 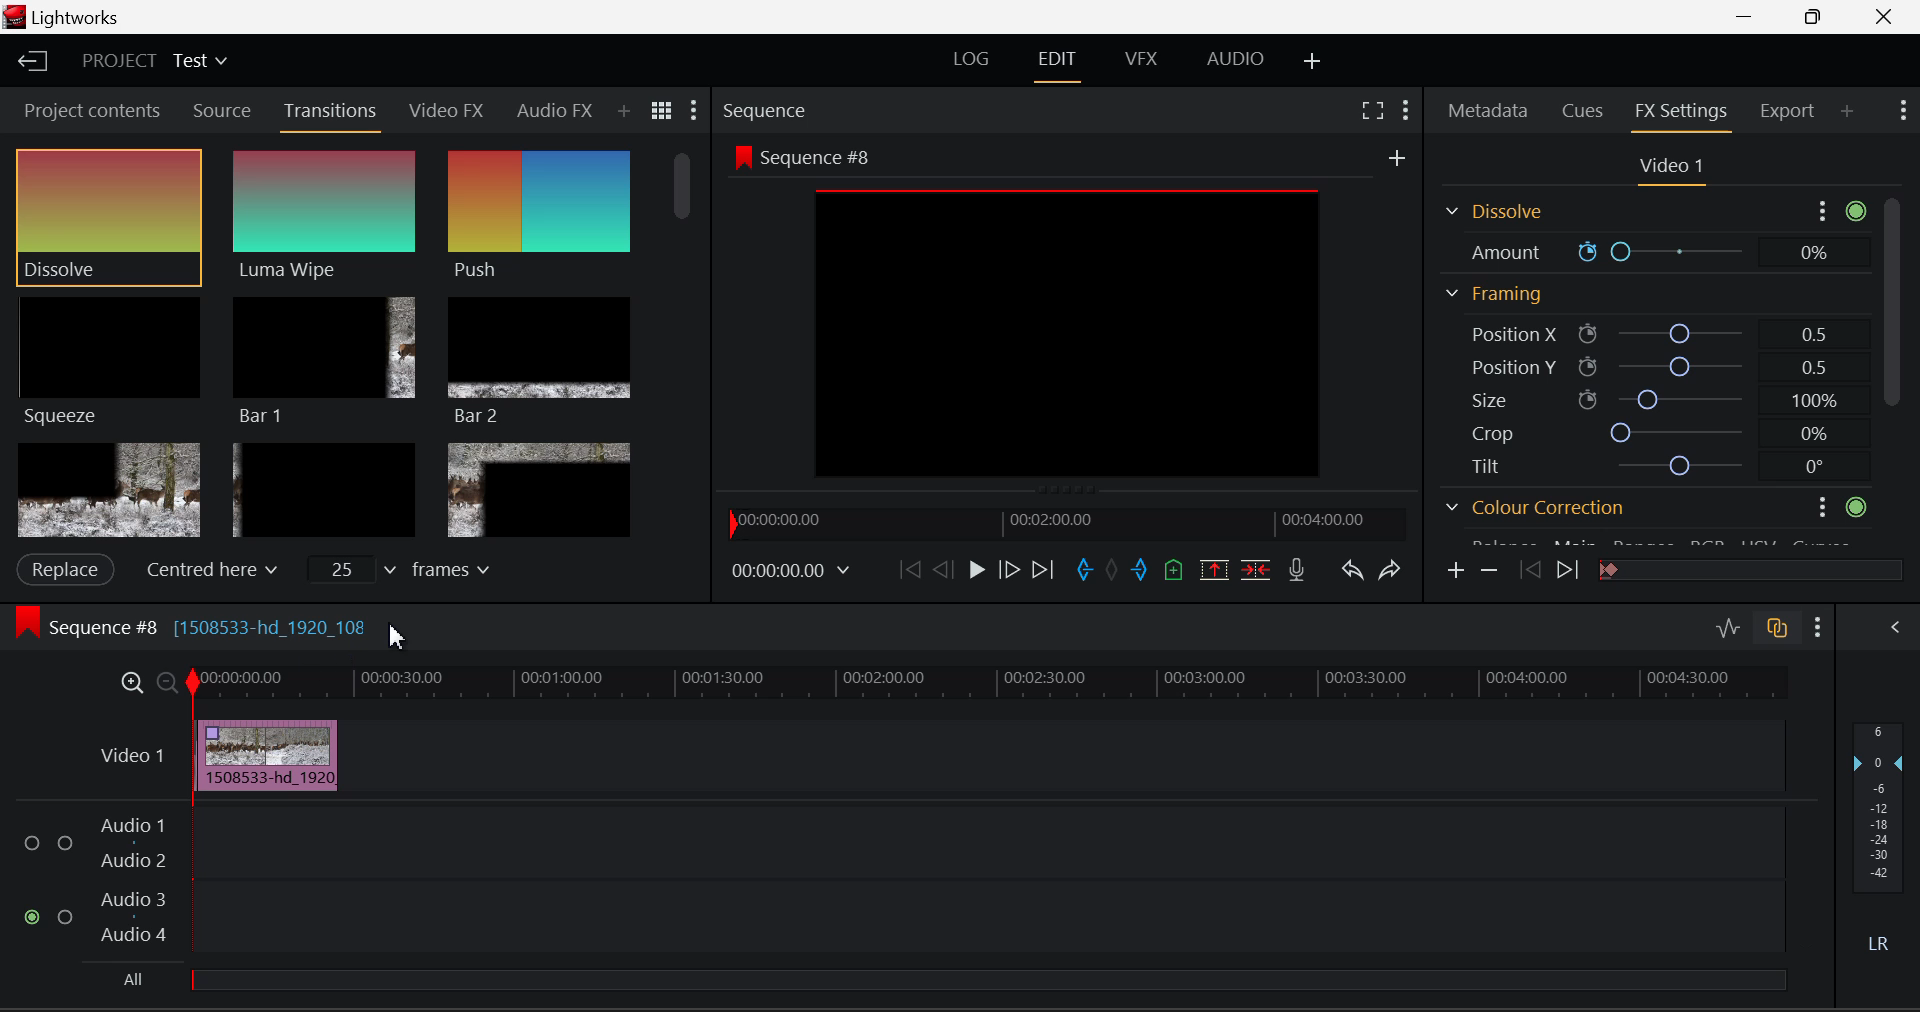 What do you see at coordinates (569, 109) in the screenshot?
I see `Next Panel` at bounding box center [569, 109].